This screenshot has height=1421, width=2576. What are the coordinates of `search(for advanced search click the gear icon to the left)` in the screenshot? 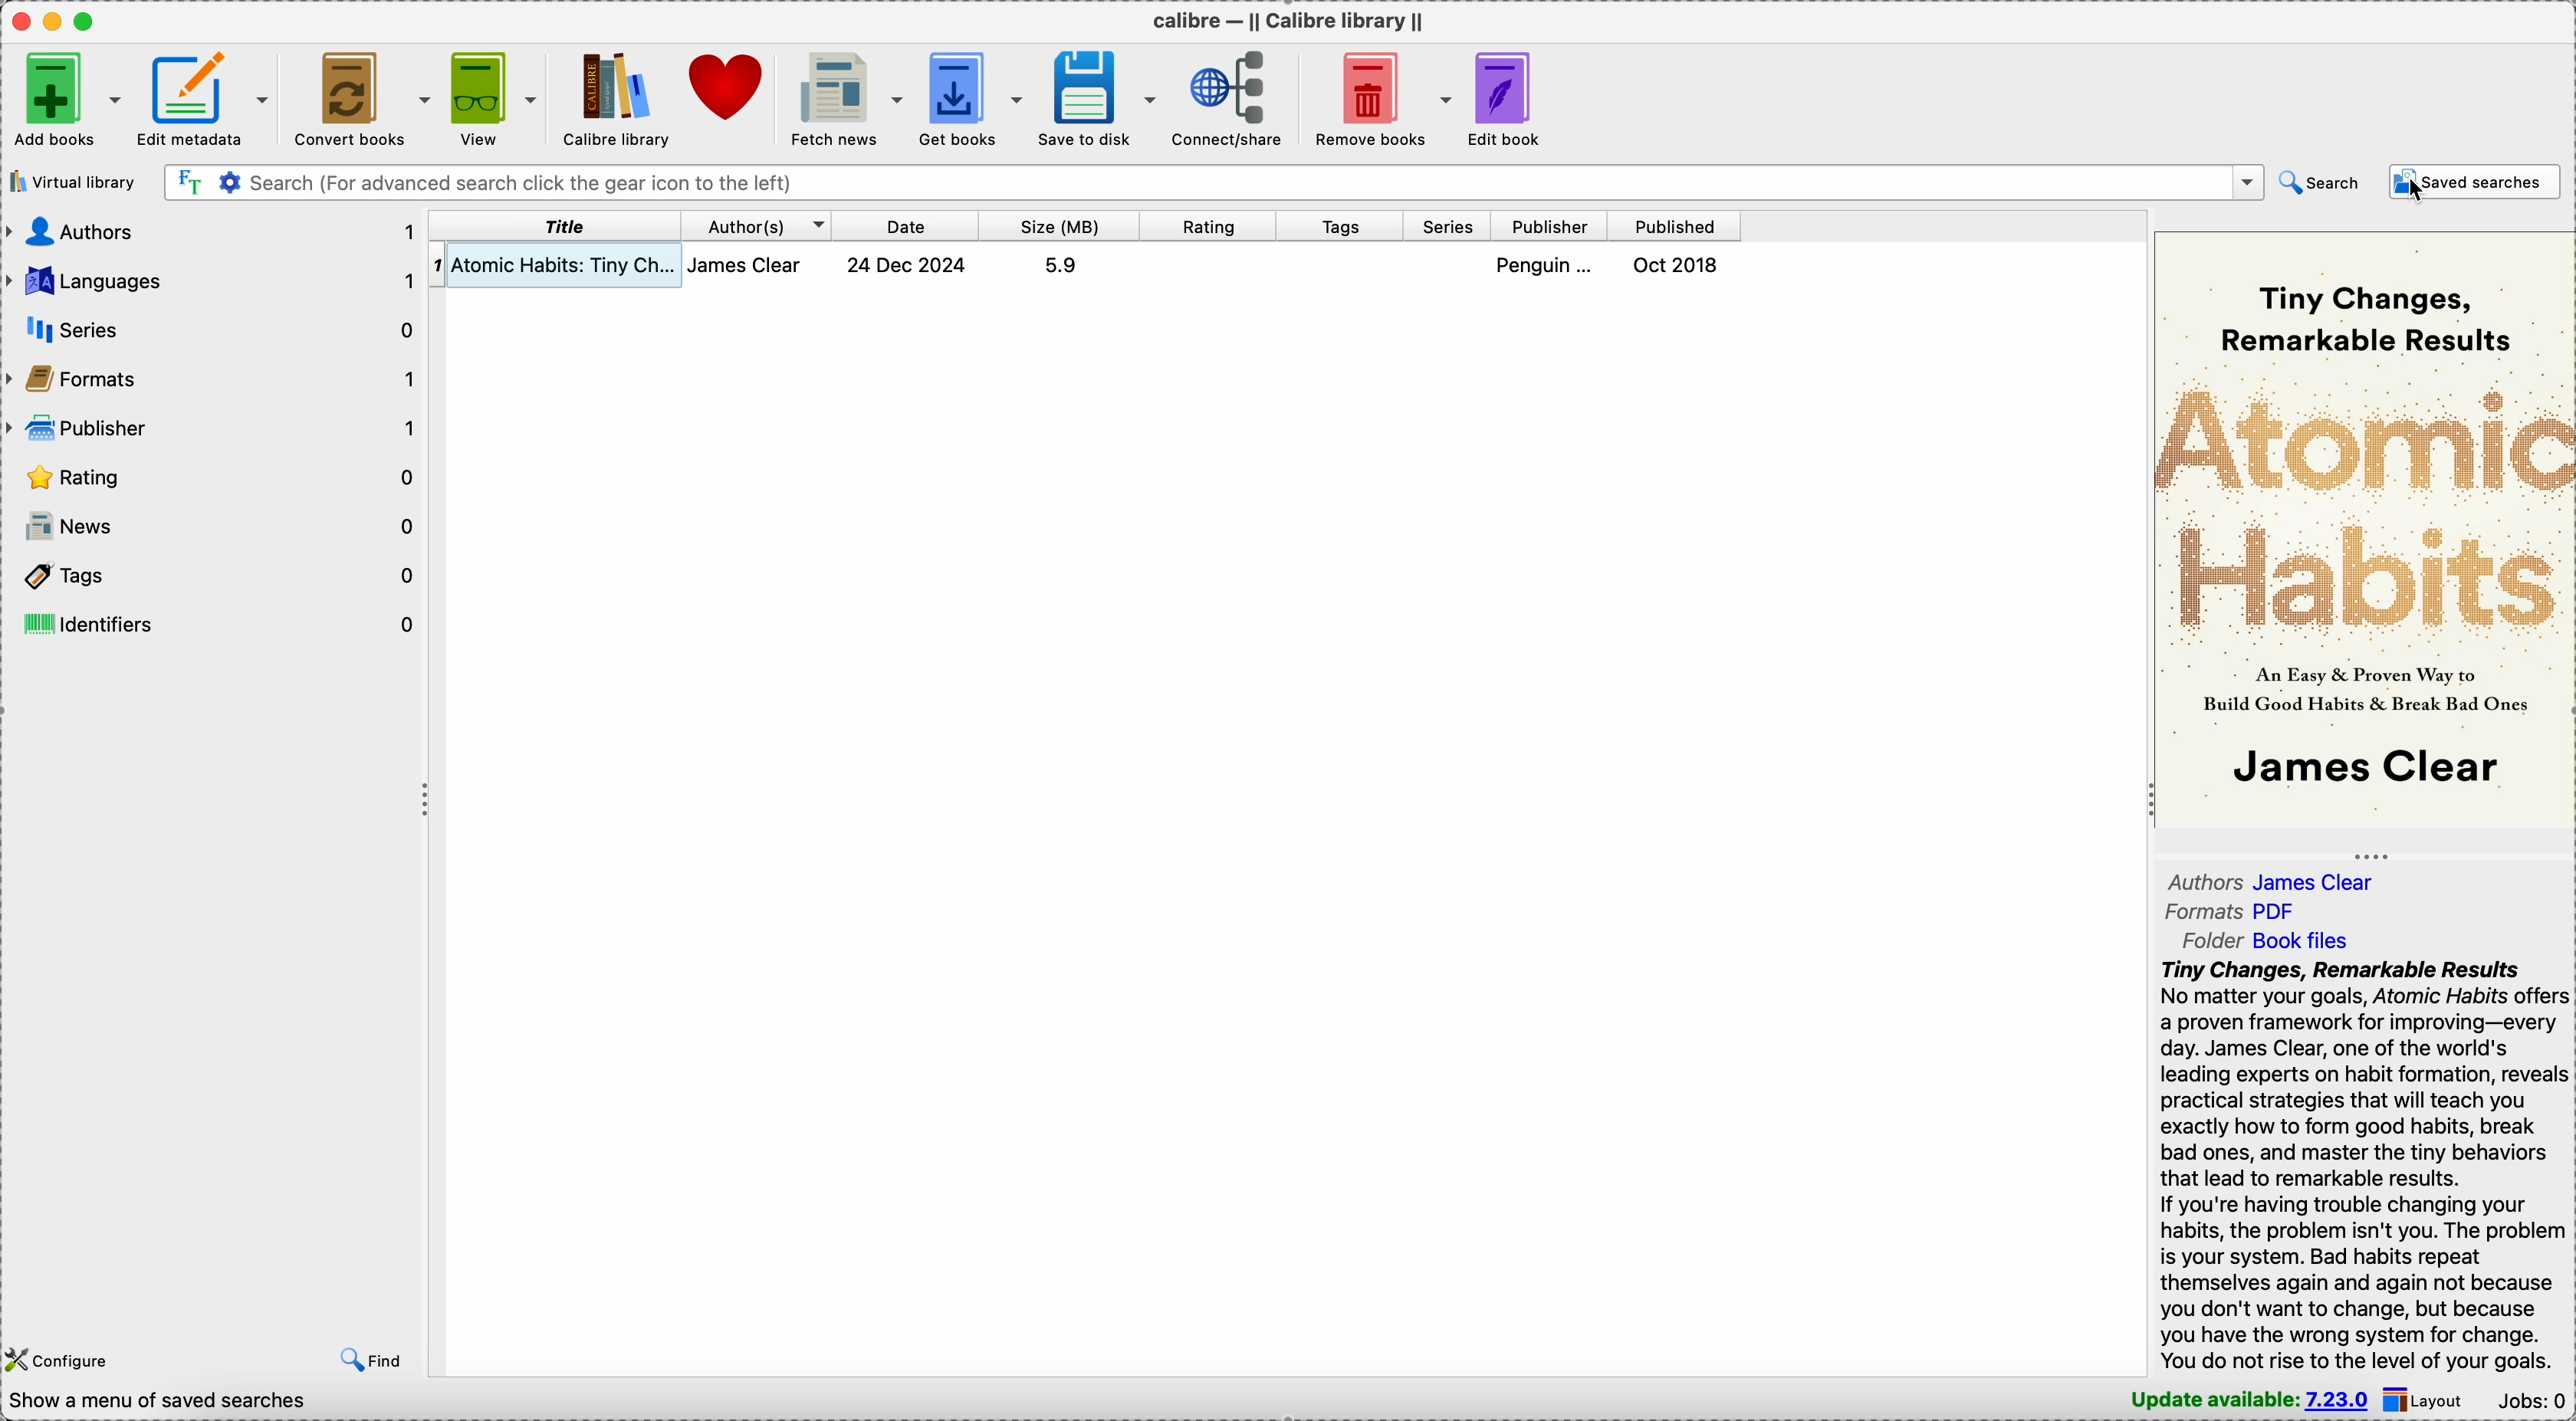 It's located at (1213, 181).